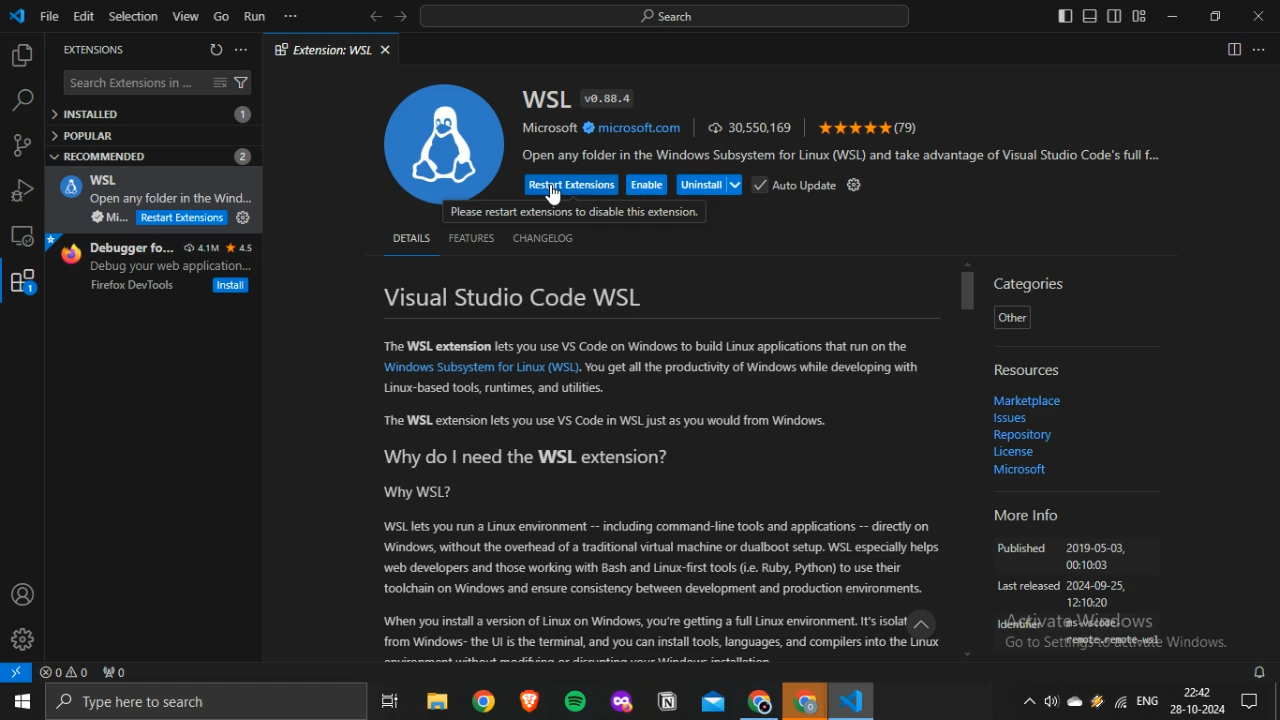  What do you see at coordinates (545, 99) in the screenshot?
I see `WSL` at bounding box center [545, 99].